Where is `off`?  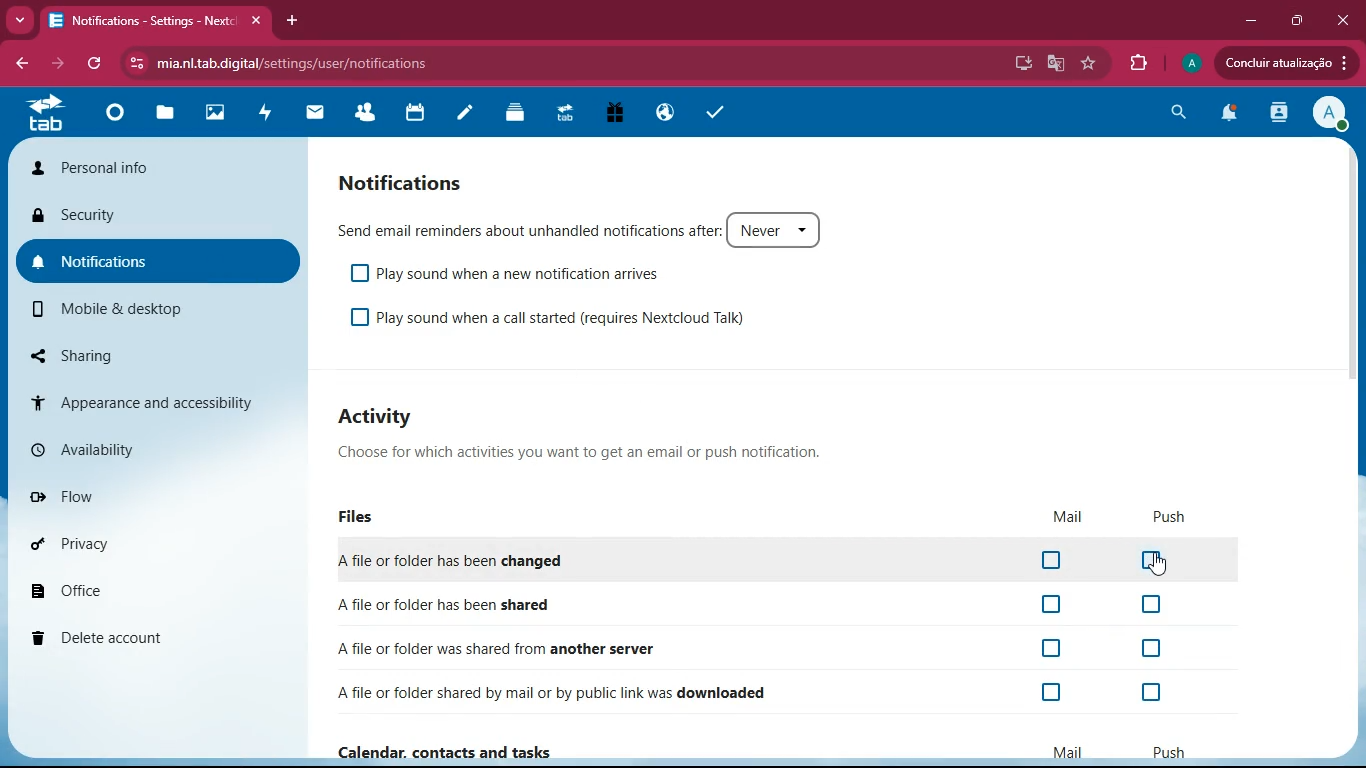
off is located at coordinates (1044, 606).